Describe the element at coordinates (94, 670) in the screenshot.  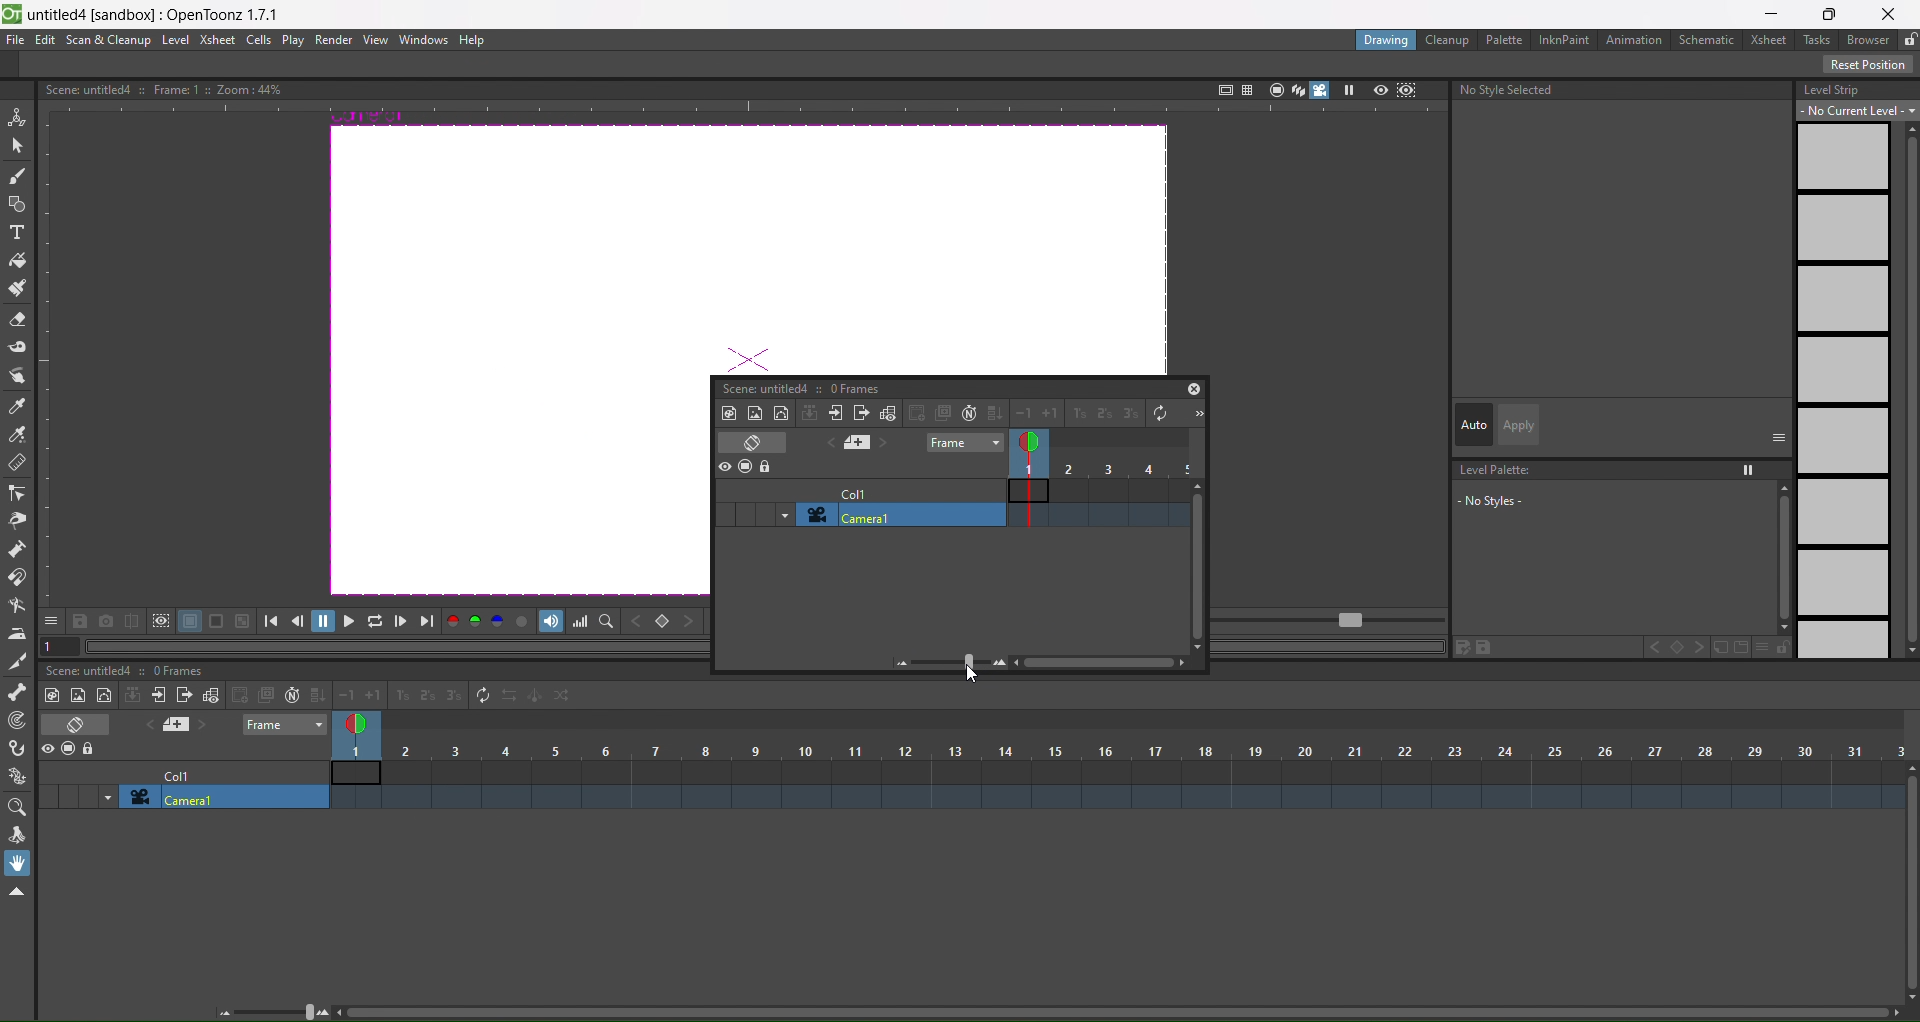
I see `scene: untitled4` at that location.